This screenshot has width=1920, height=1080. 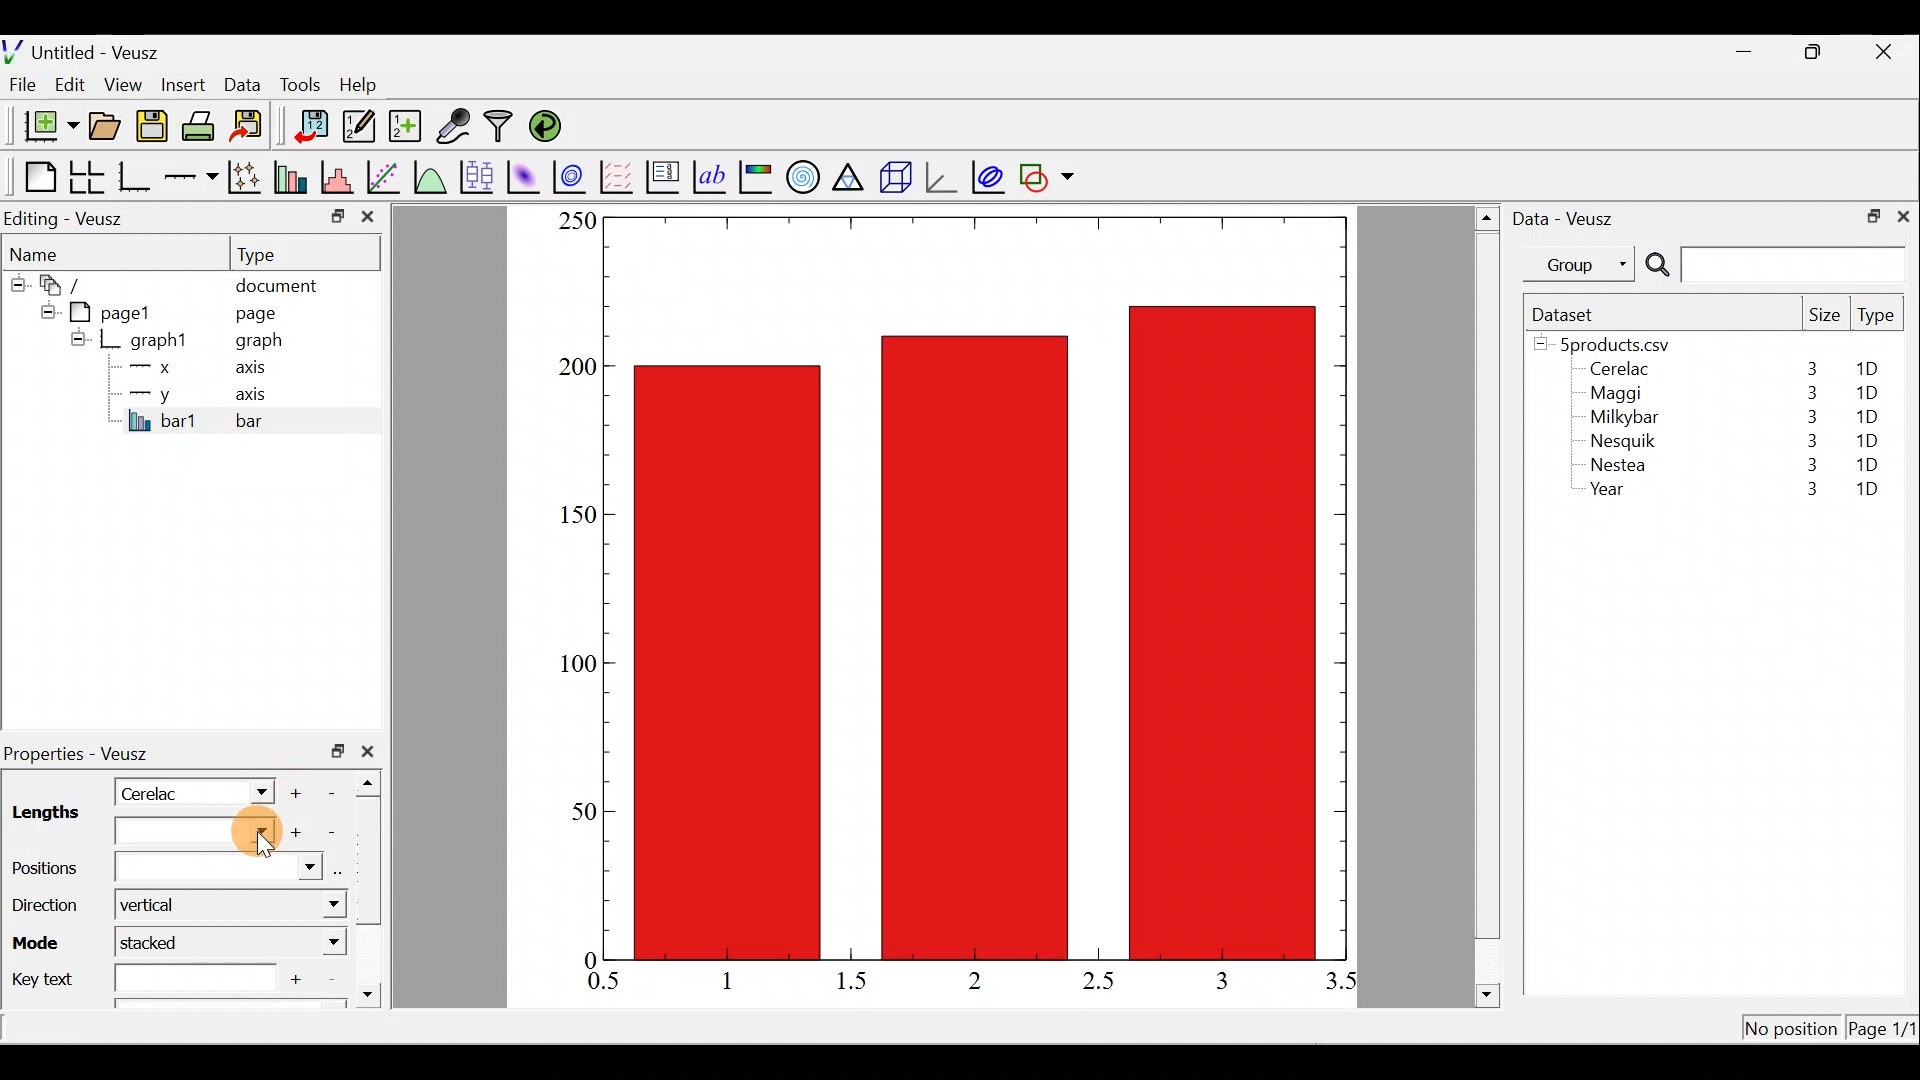 I want to click on Image color bar, so click(x=757, y=176).